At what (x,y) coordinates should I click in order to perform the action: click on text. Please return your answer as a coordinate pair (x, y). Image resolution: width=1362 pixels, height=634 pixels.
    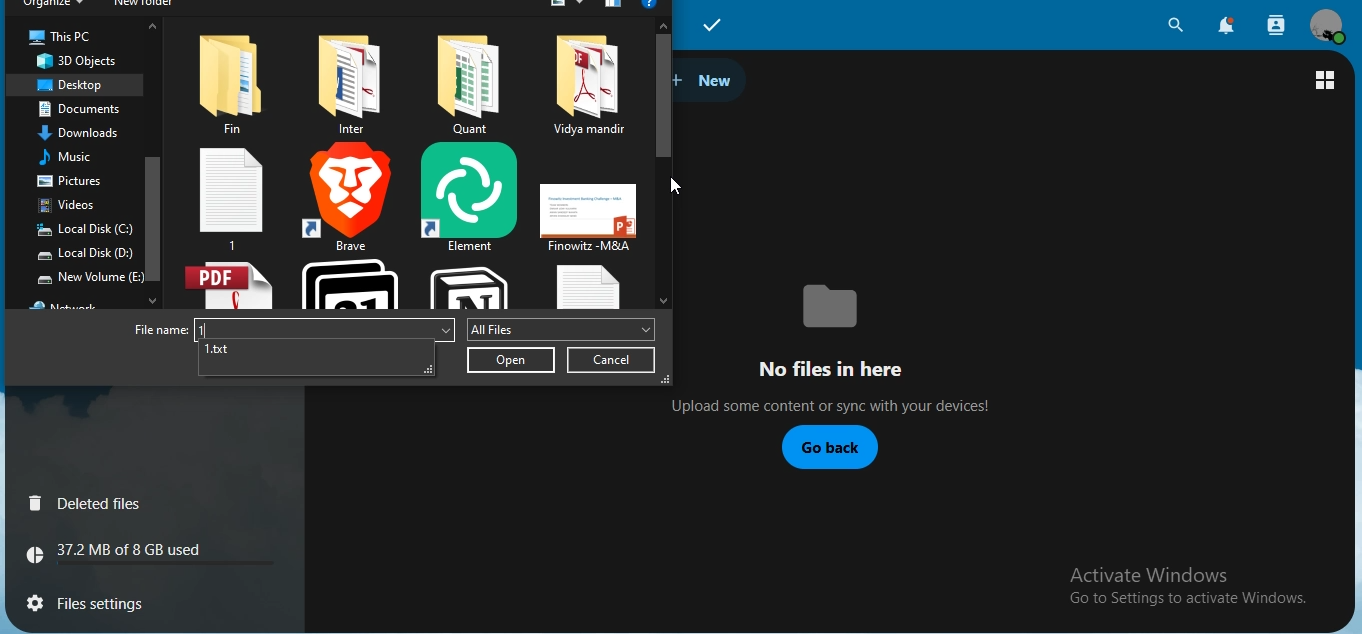
    Looking at the image, I should click on (125, 553).